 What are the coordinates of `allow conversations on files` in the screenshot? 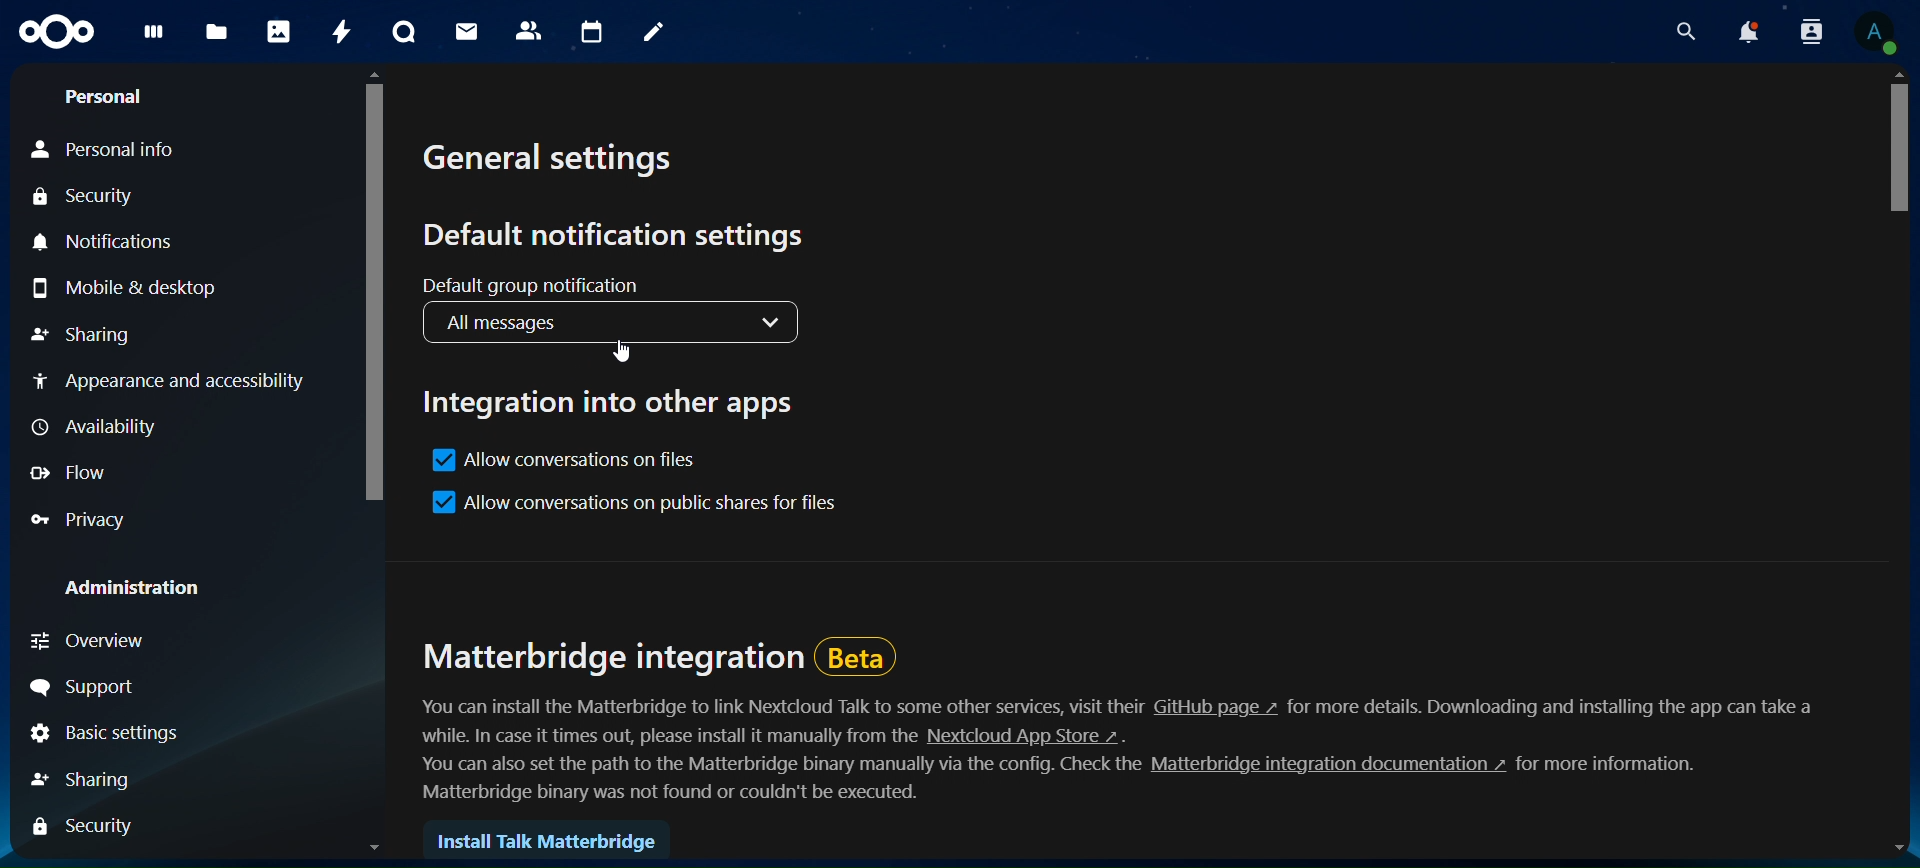 It's located at (564, 461).